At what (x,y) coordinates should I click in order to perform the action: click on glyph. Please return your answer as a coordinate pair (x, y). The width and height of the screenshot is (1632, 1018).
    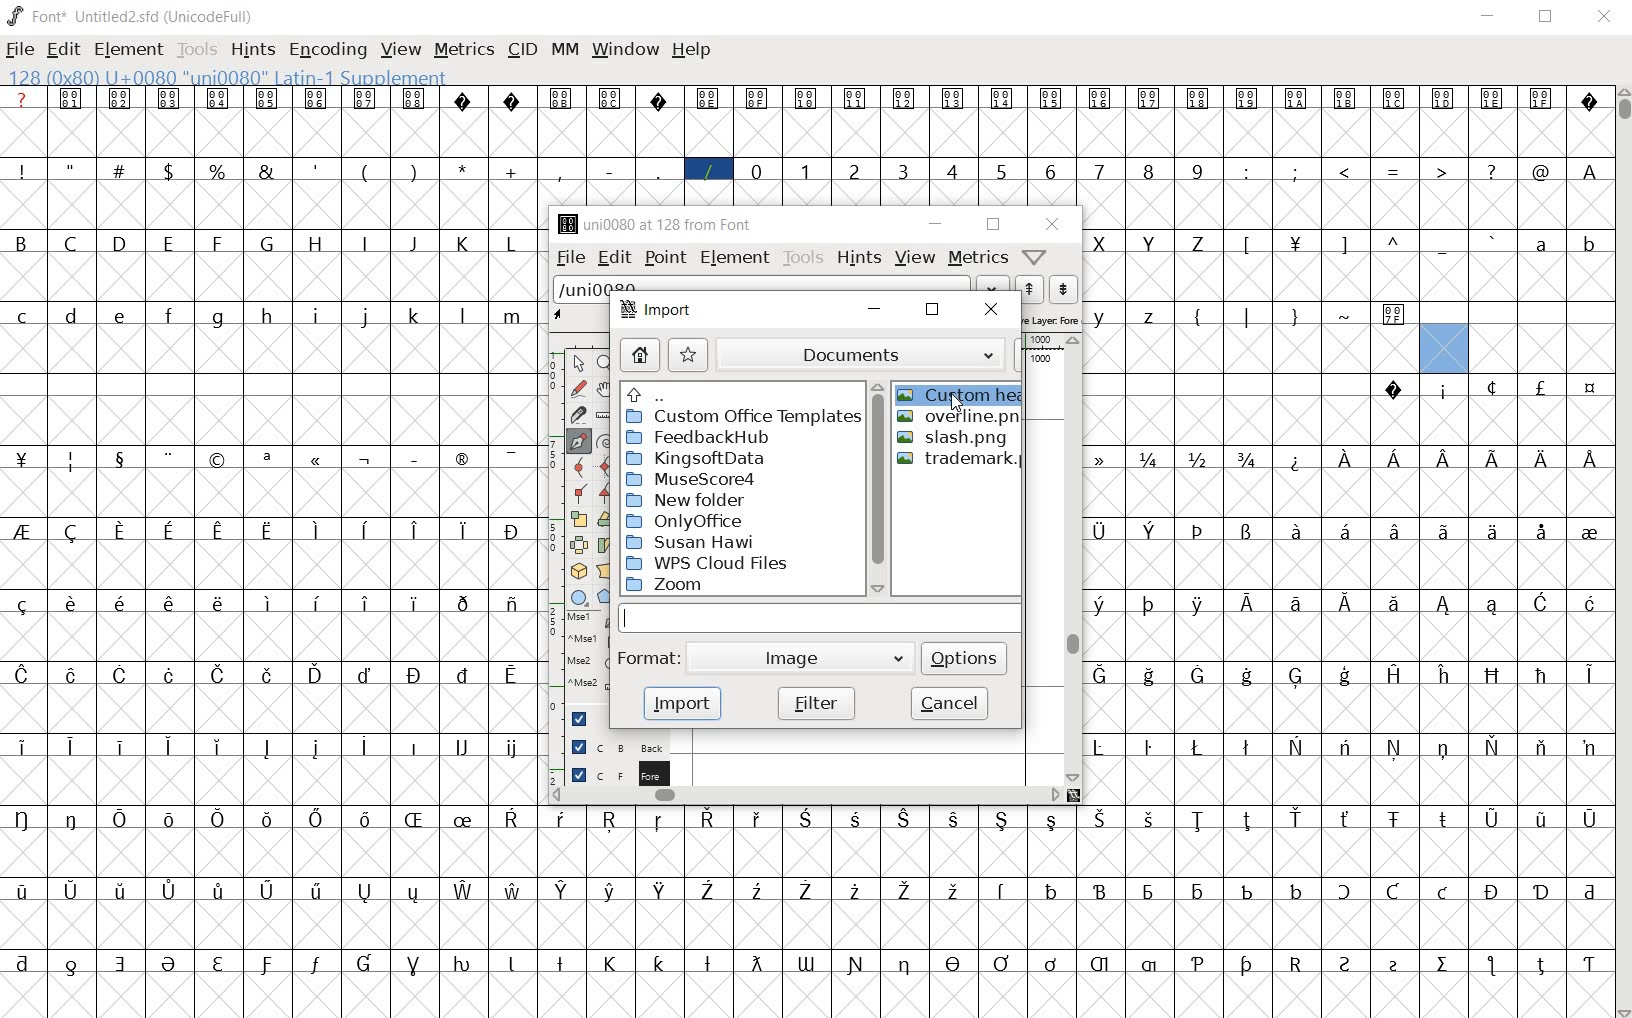
    Looking at the image, I should click on (1296, 964).